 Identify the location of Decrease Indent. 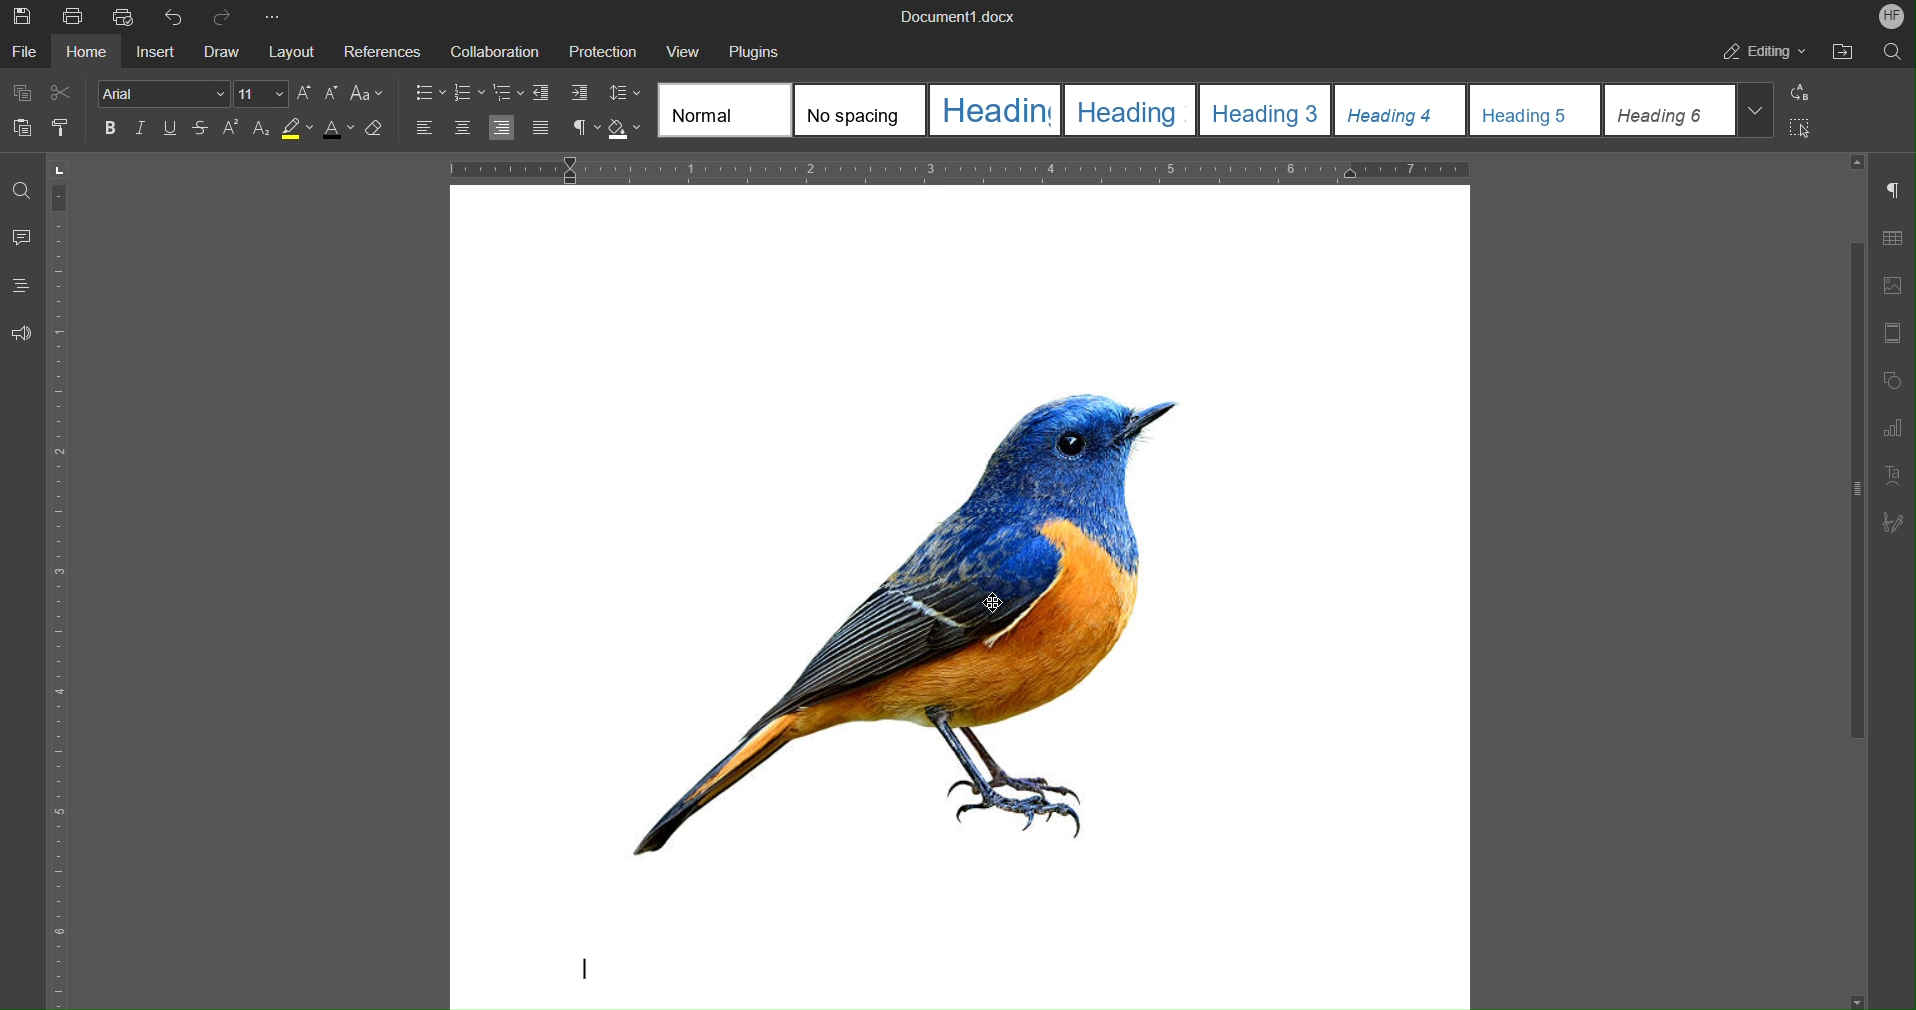
(541, 94).